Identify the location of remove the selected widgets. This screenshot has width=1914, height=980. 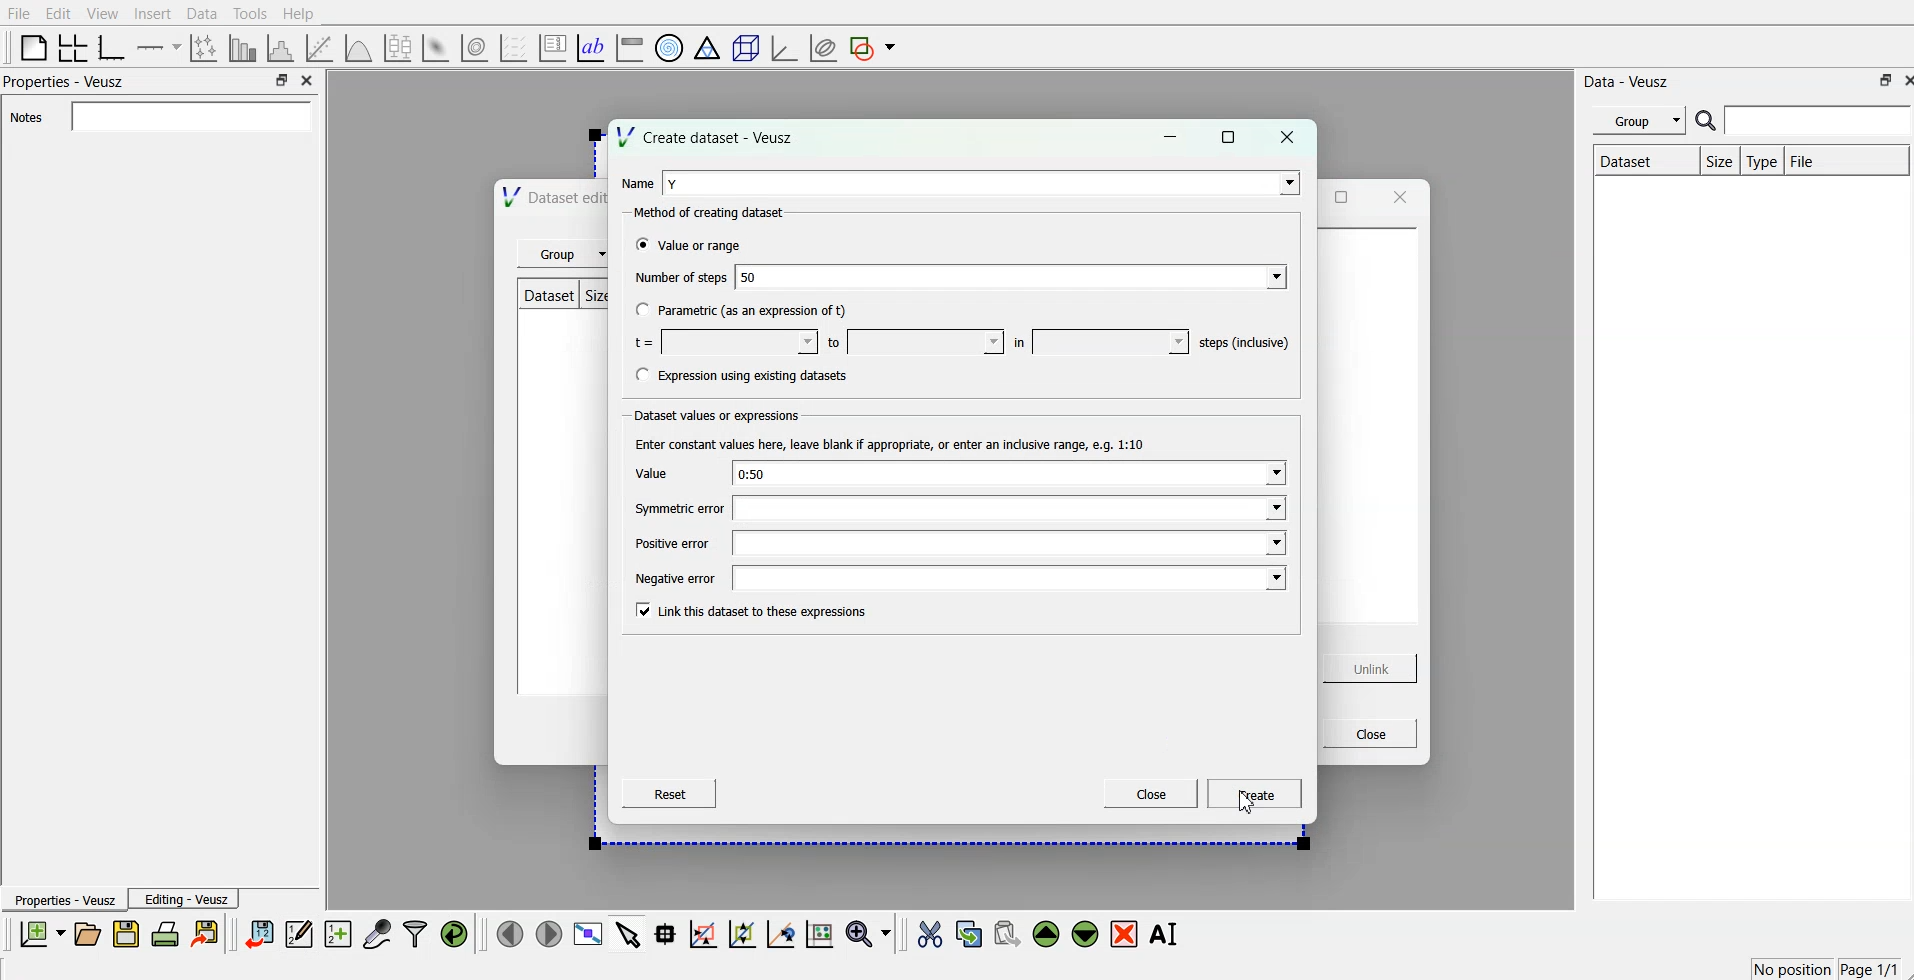
(1125, 935).